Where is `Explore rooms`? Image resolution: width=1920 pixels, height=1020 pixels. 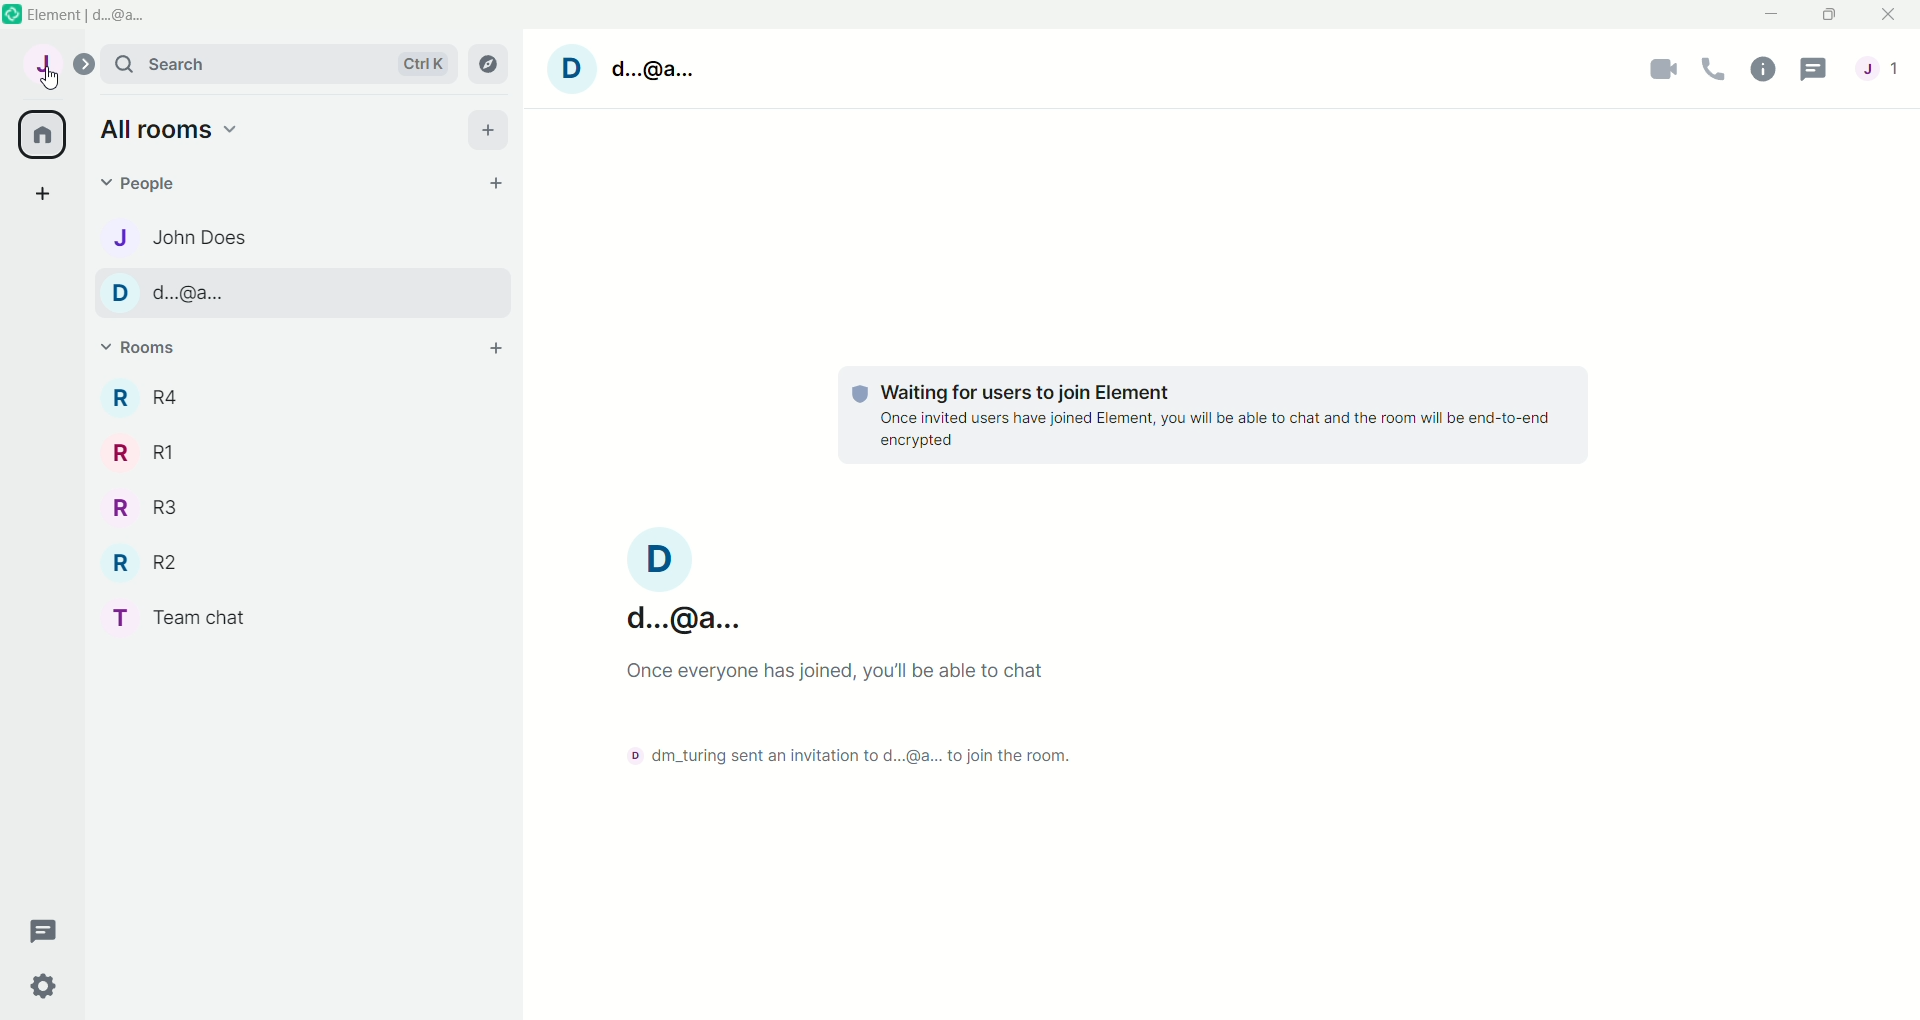
Explore rooms is located at coordinates (487, 64).